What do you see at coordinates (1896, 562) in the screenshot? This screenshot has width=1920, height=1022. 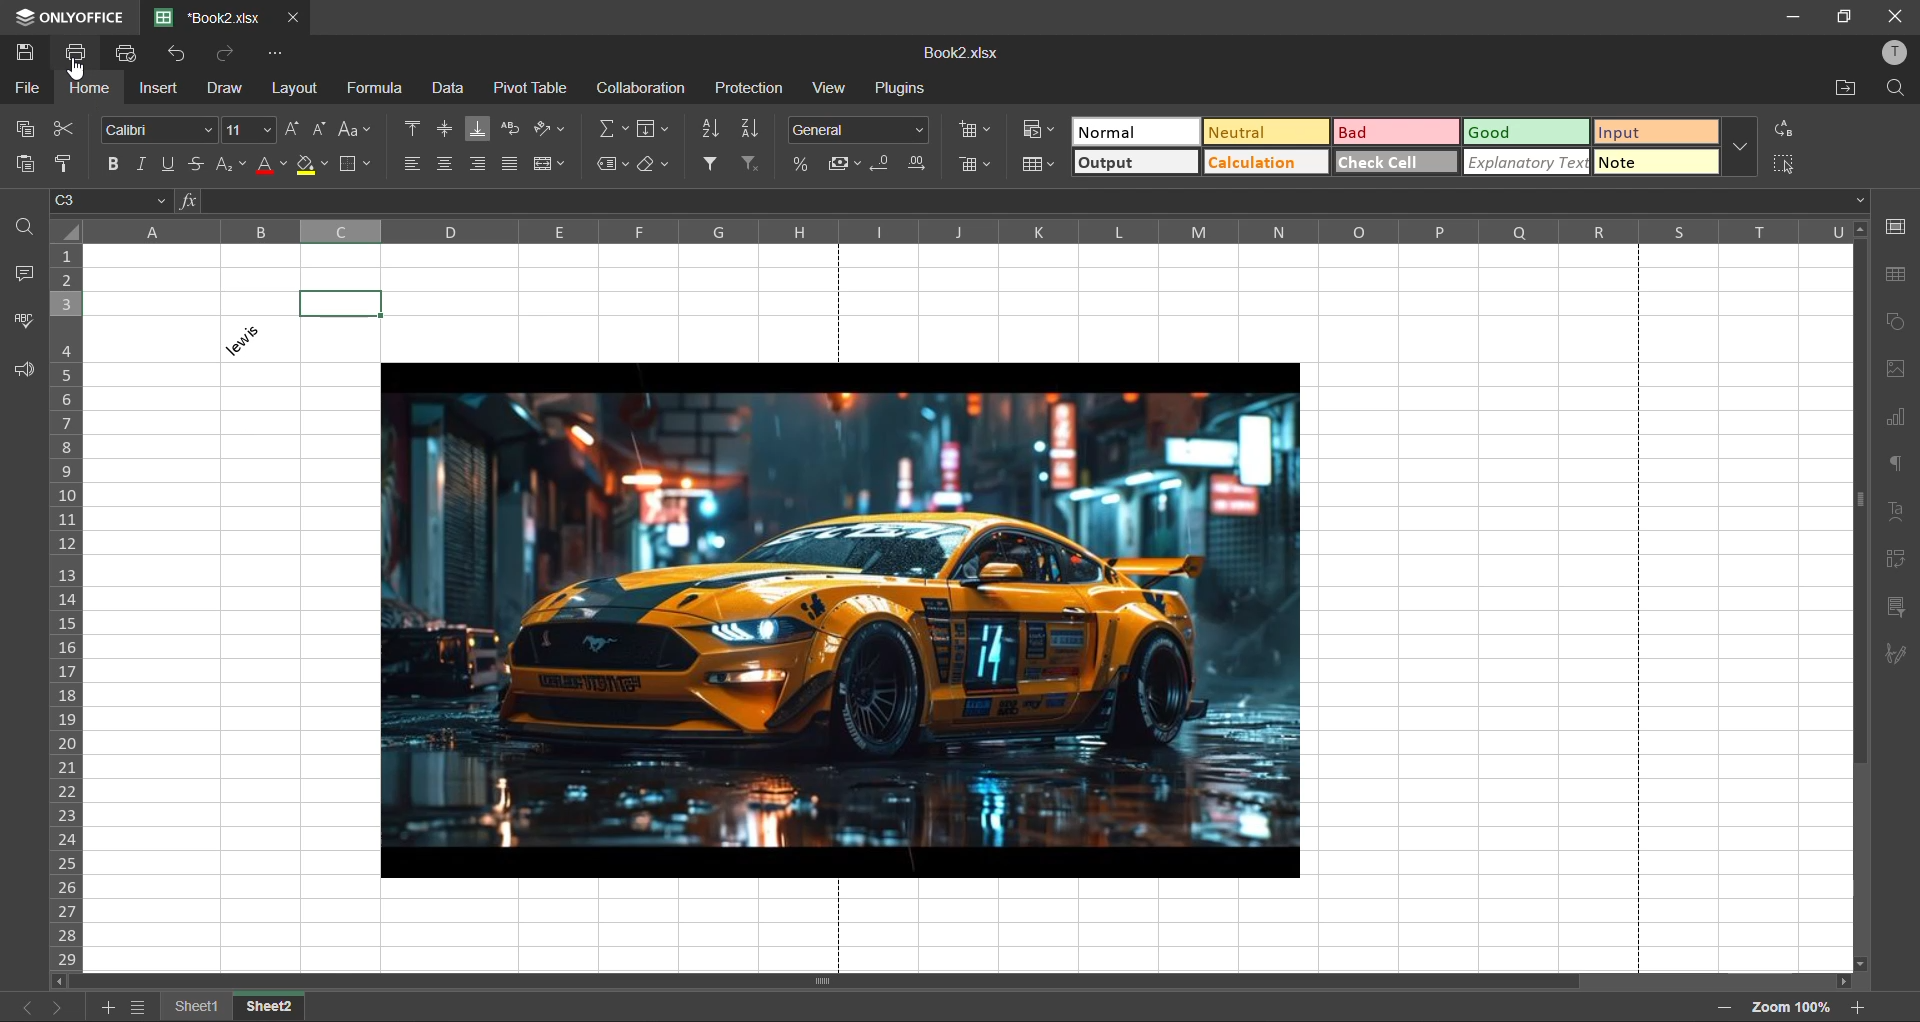 I see `pivot table` at bounding box center [1896, 562].